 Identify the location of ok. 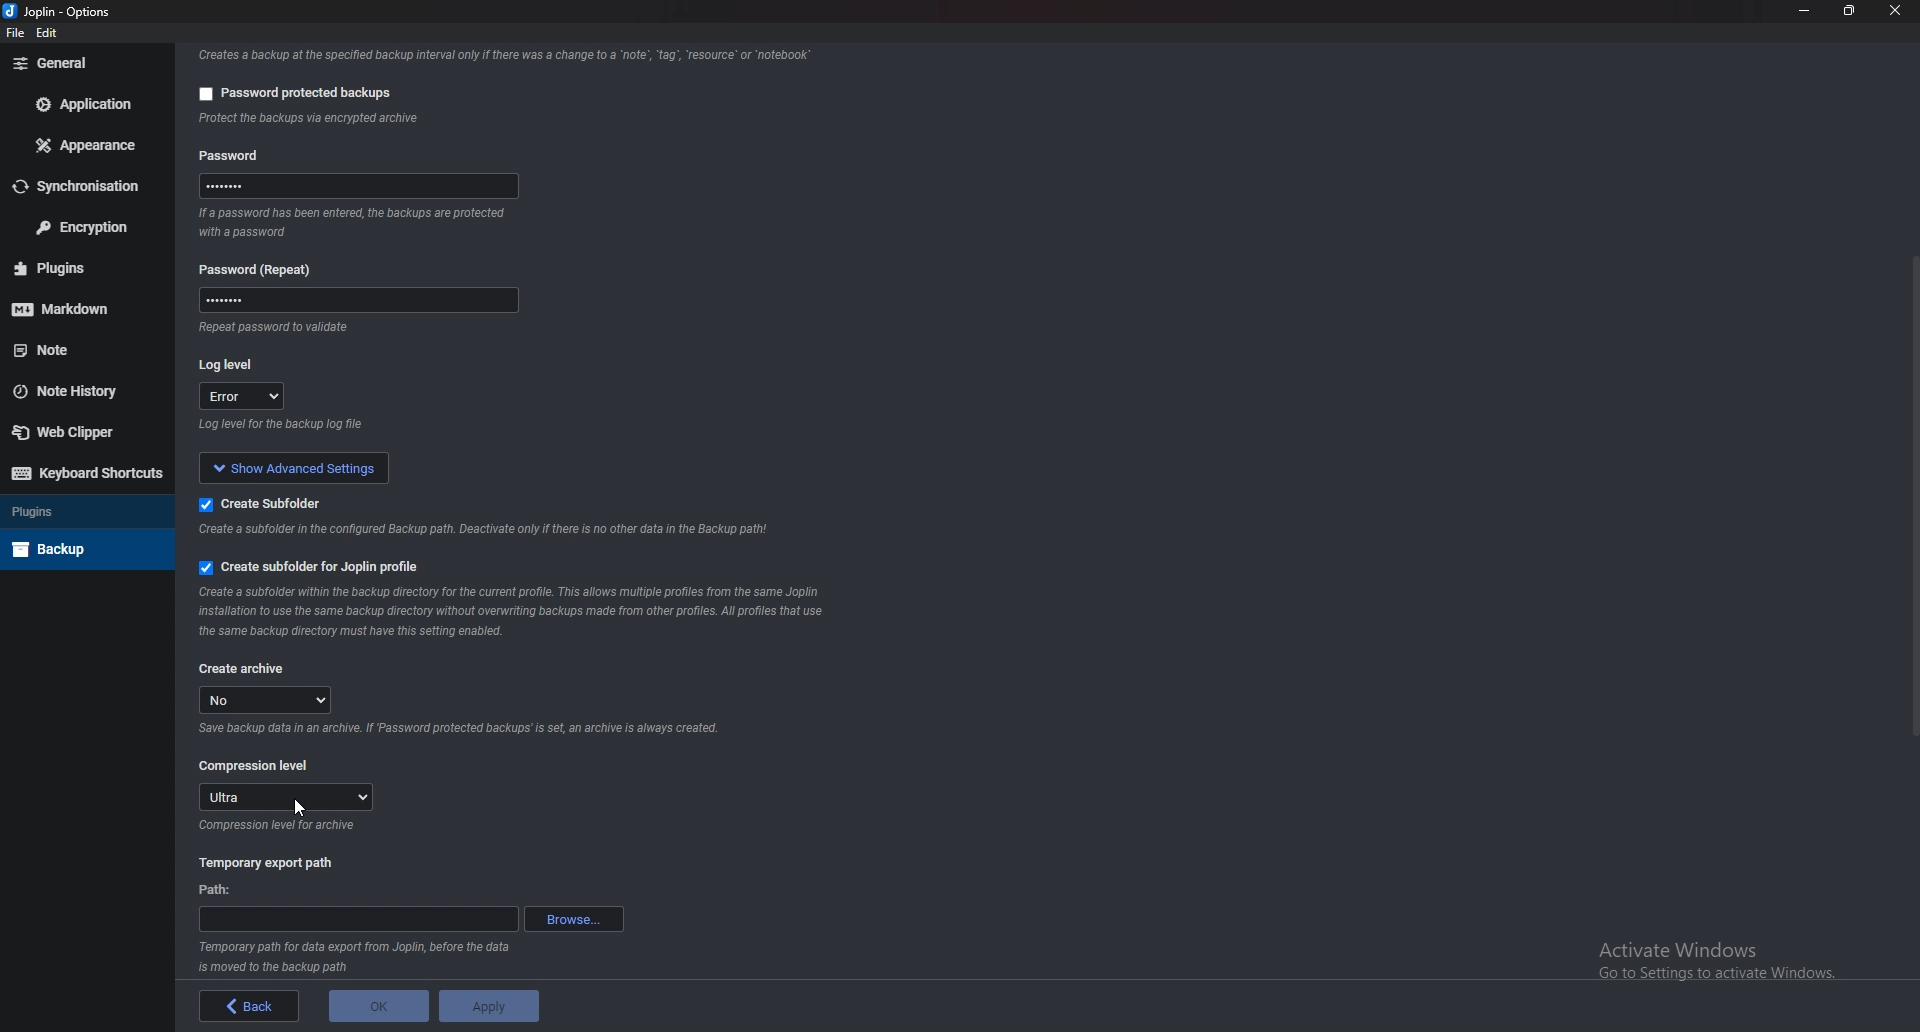
(371, 1009).